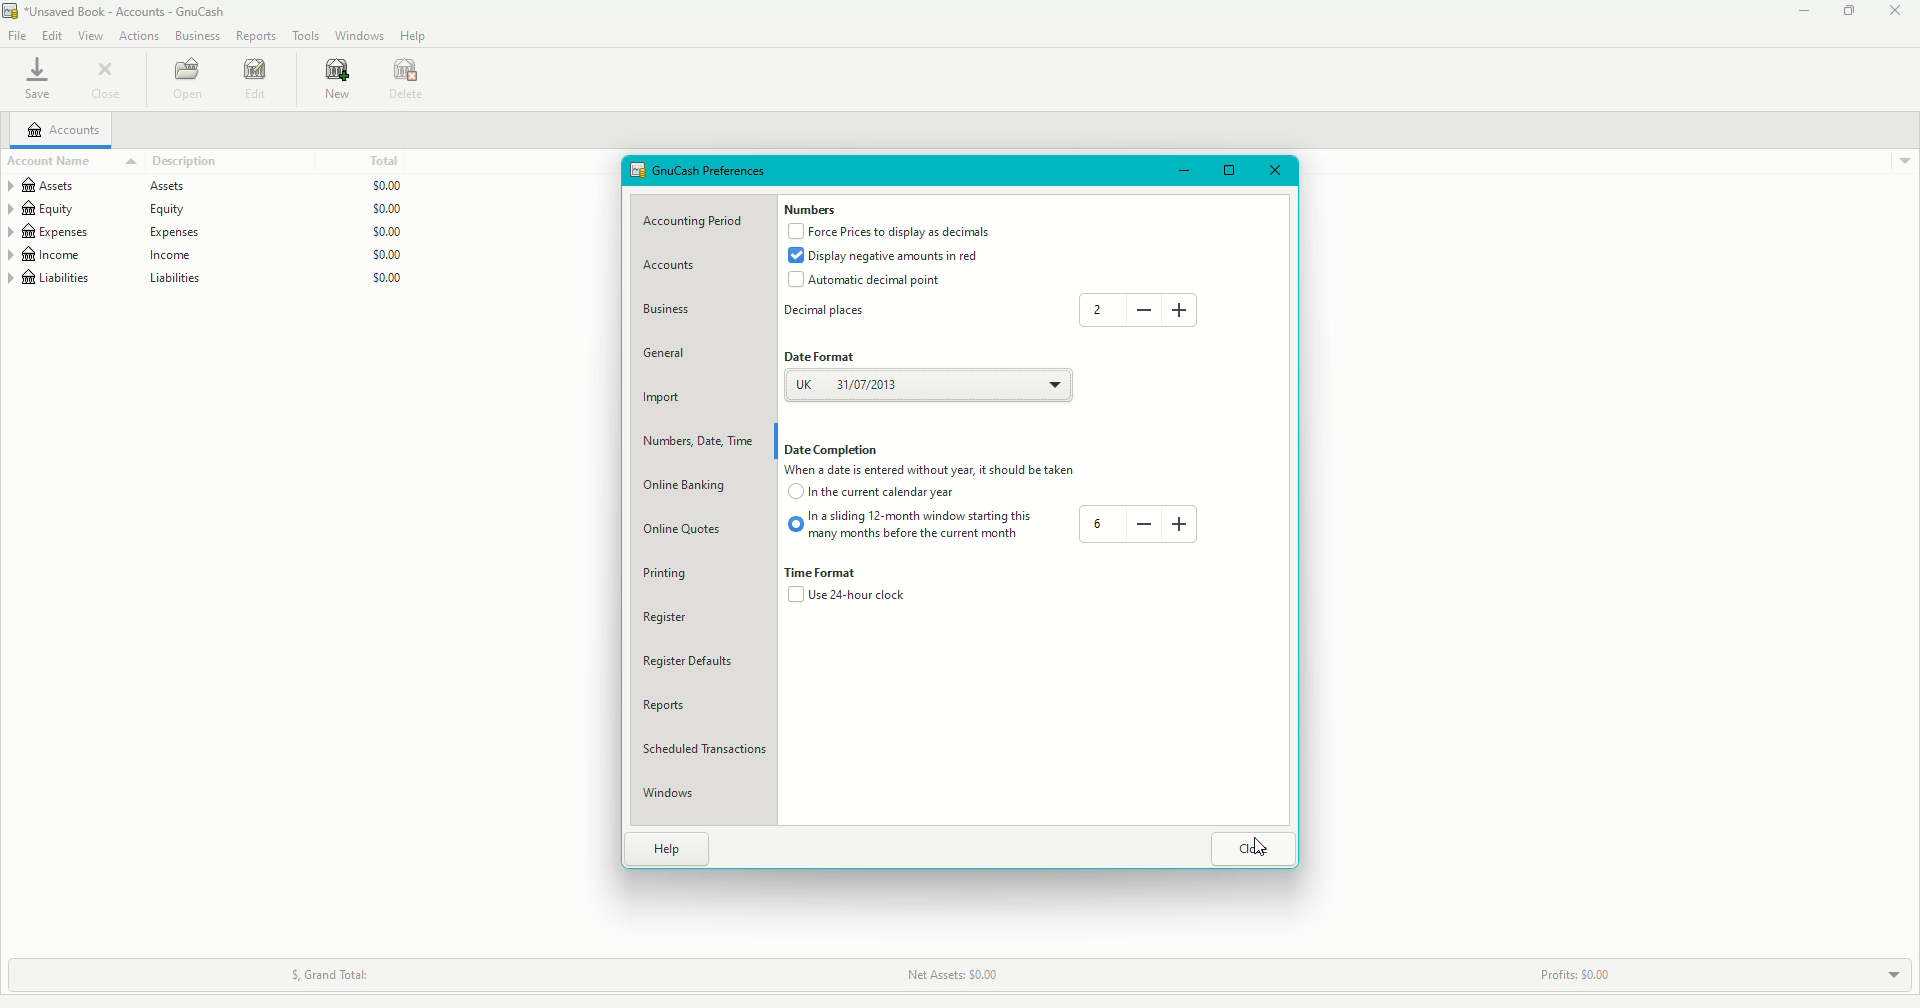  What do you see at coordinates (206, 256) in the screenshot?
I see `Income` at bounding box center [206, 256].